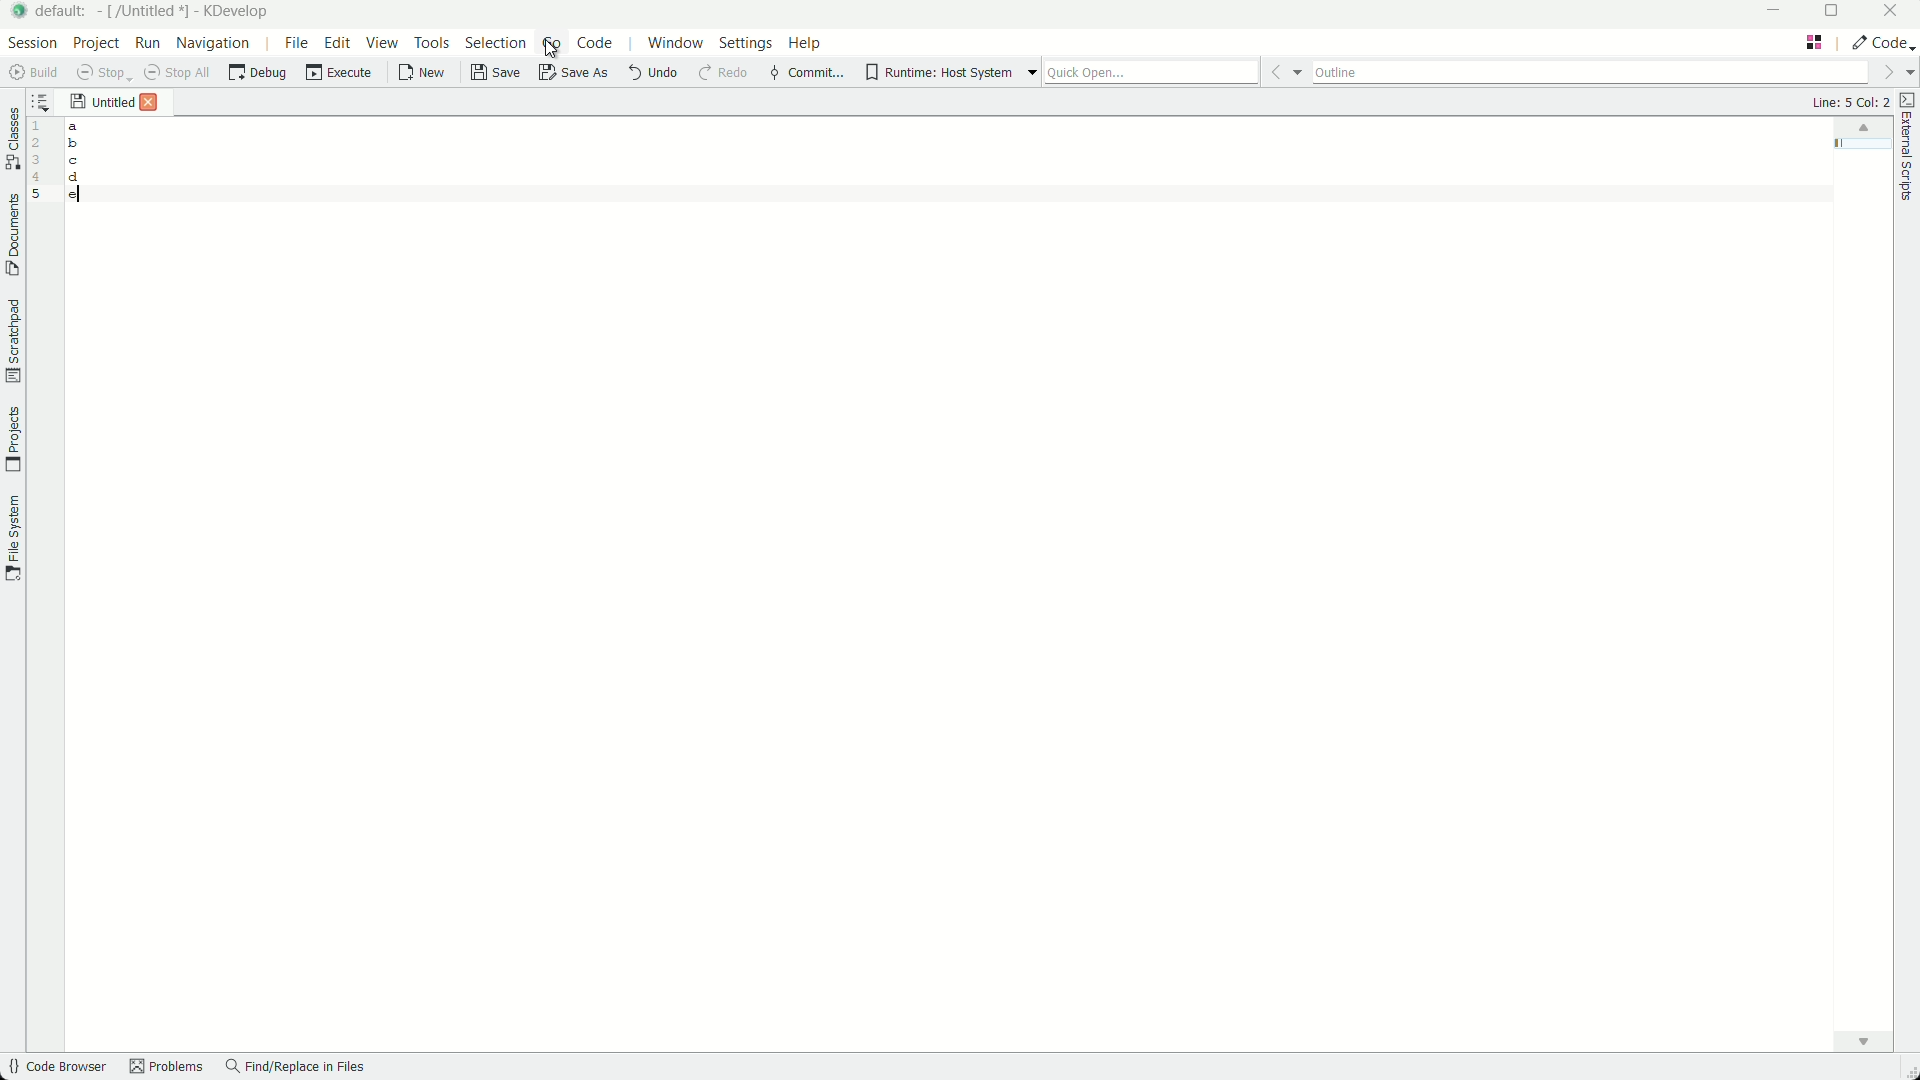 The height and width of the screenshot is (1080, 1920). I want to click on new file, so click(418, 76).